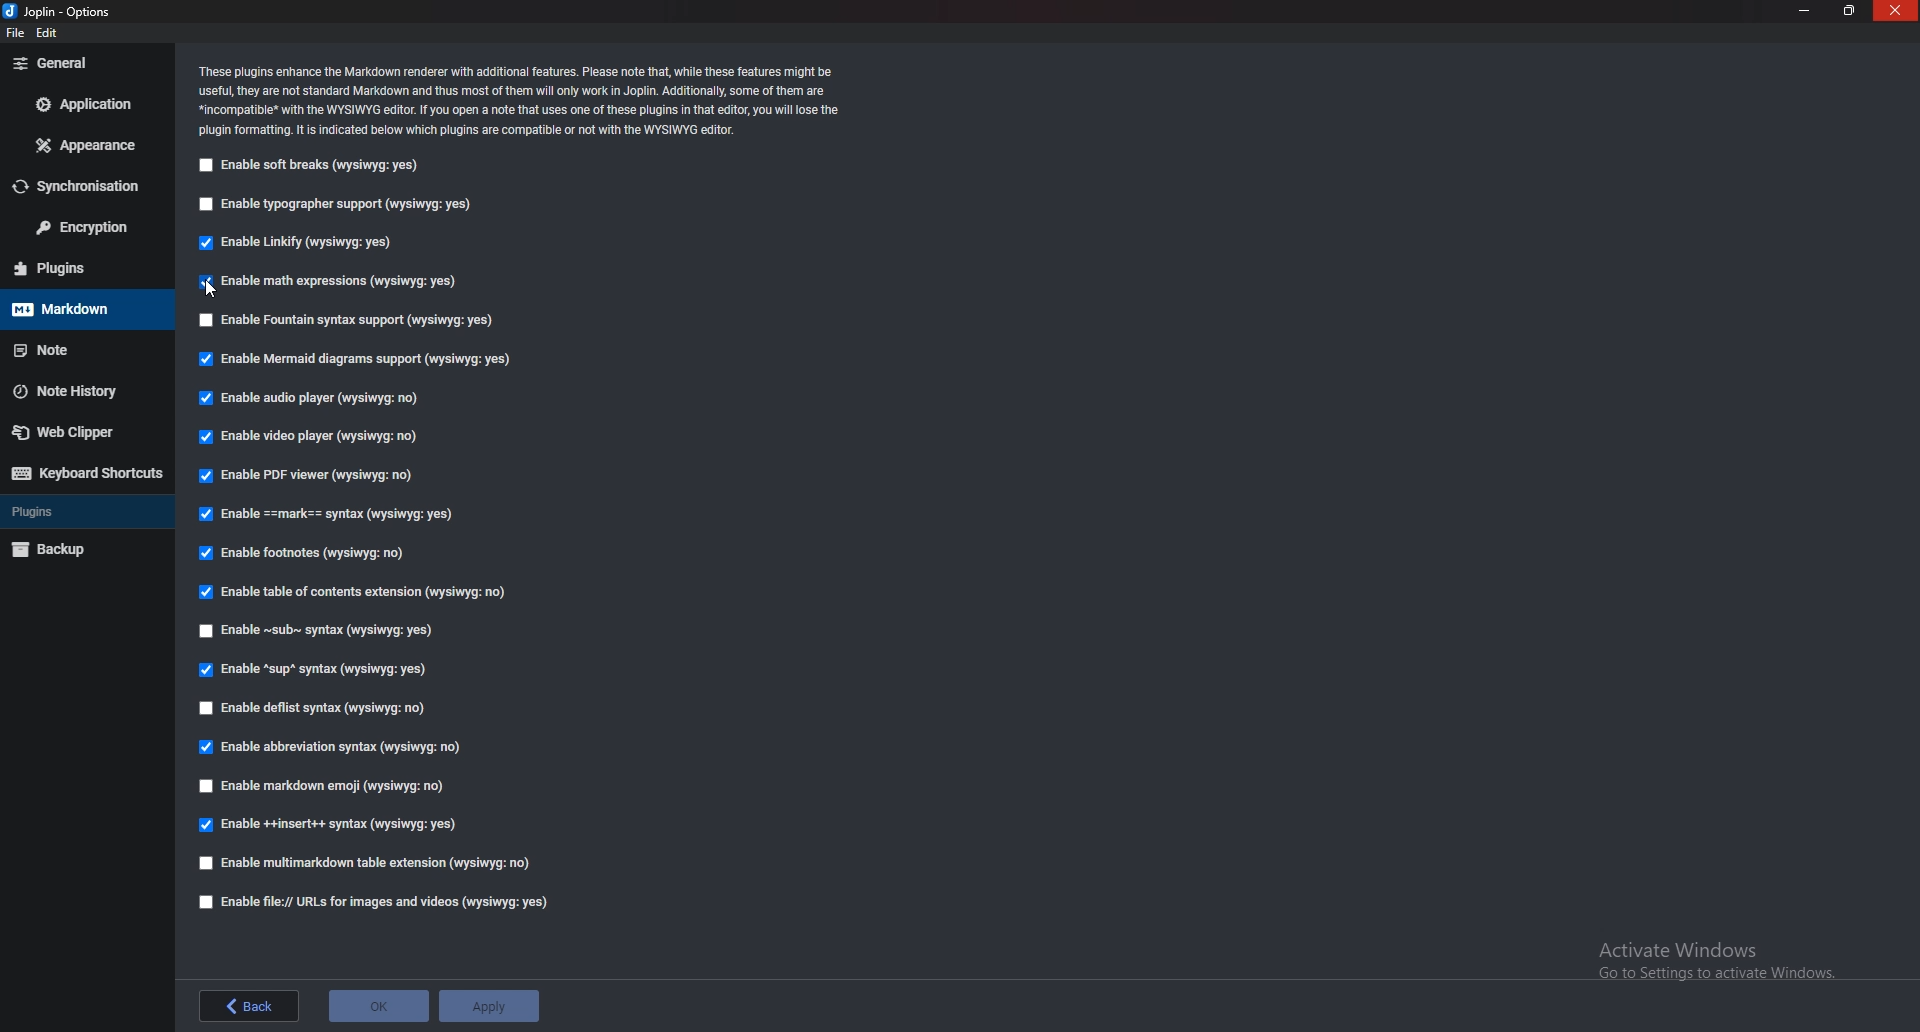 This screenshot has width=1920, height=1032. Describe the element at coordinates (528, 99) in the screenshot. I see `Info` at that location.